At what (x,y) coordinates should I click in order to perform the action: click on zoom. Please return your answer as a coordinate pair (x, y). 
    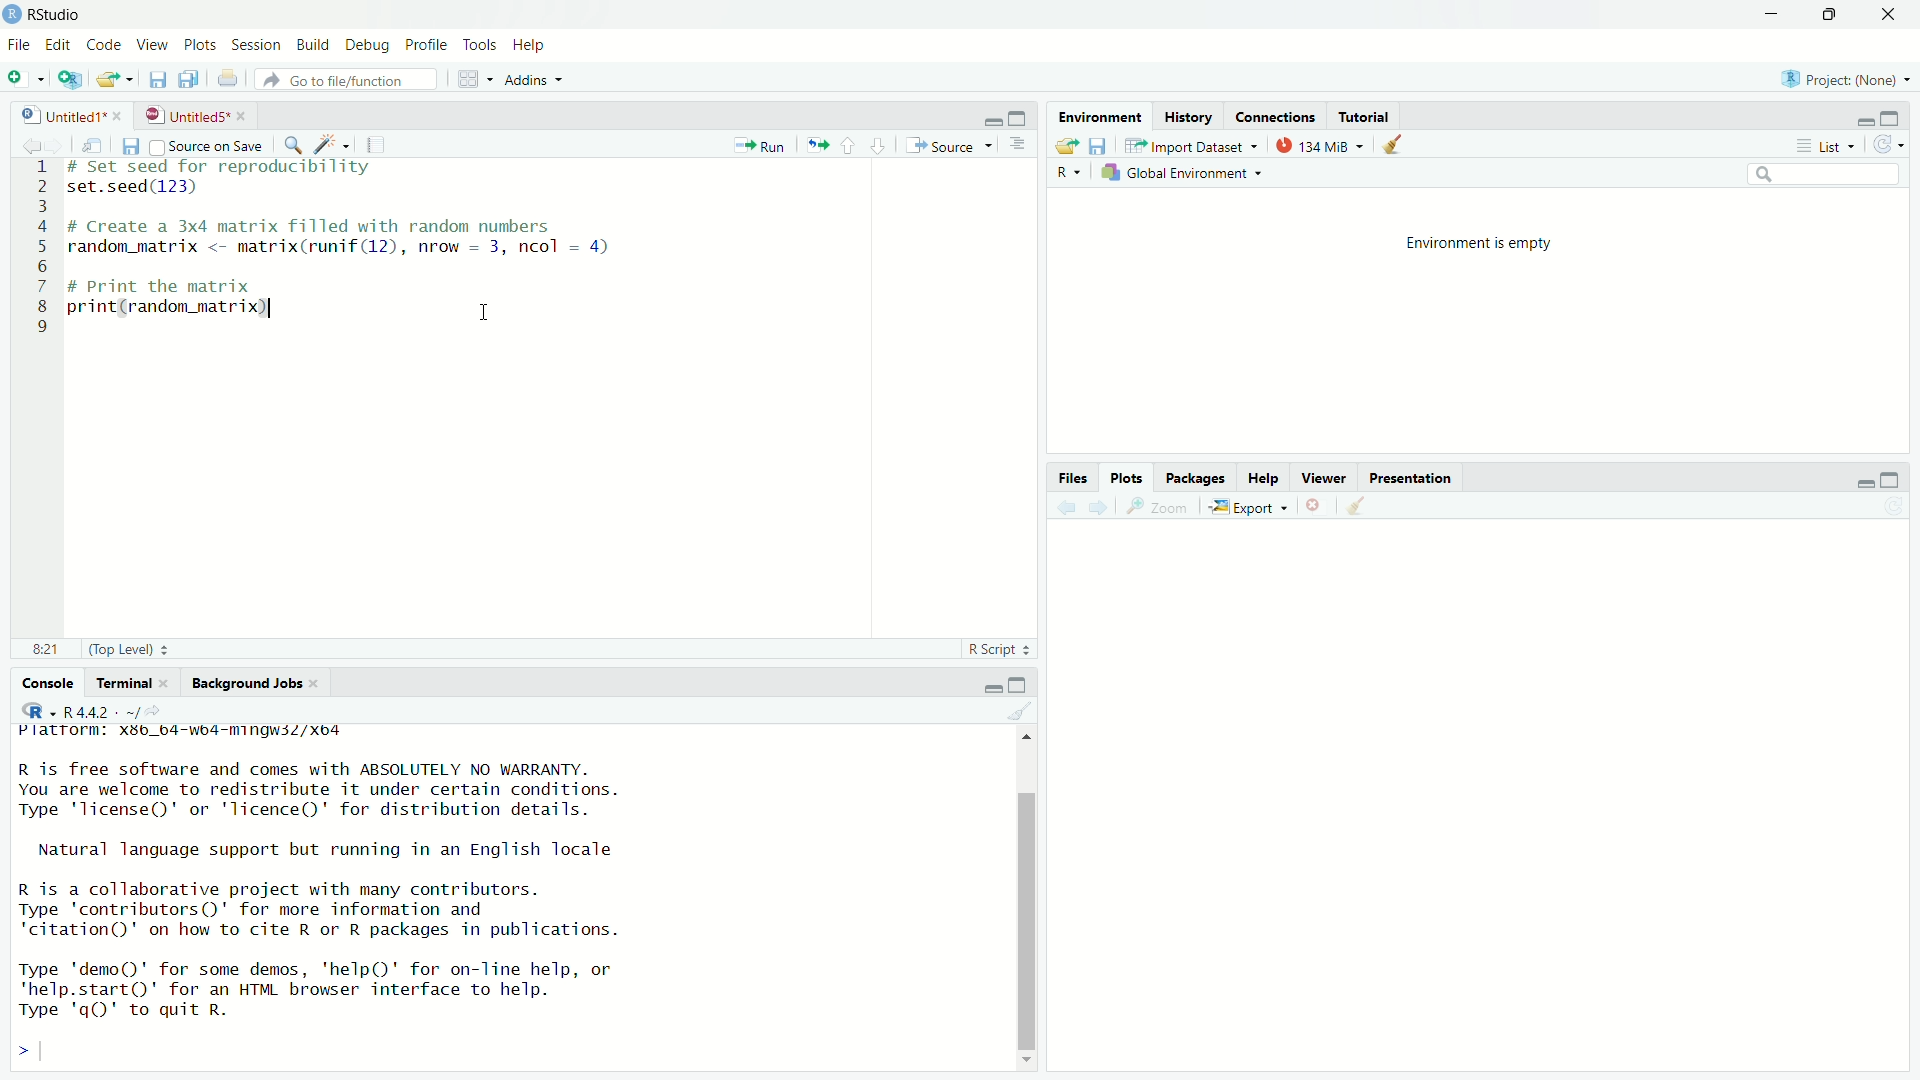
    Looking at the image, I should click on (1155, 510).